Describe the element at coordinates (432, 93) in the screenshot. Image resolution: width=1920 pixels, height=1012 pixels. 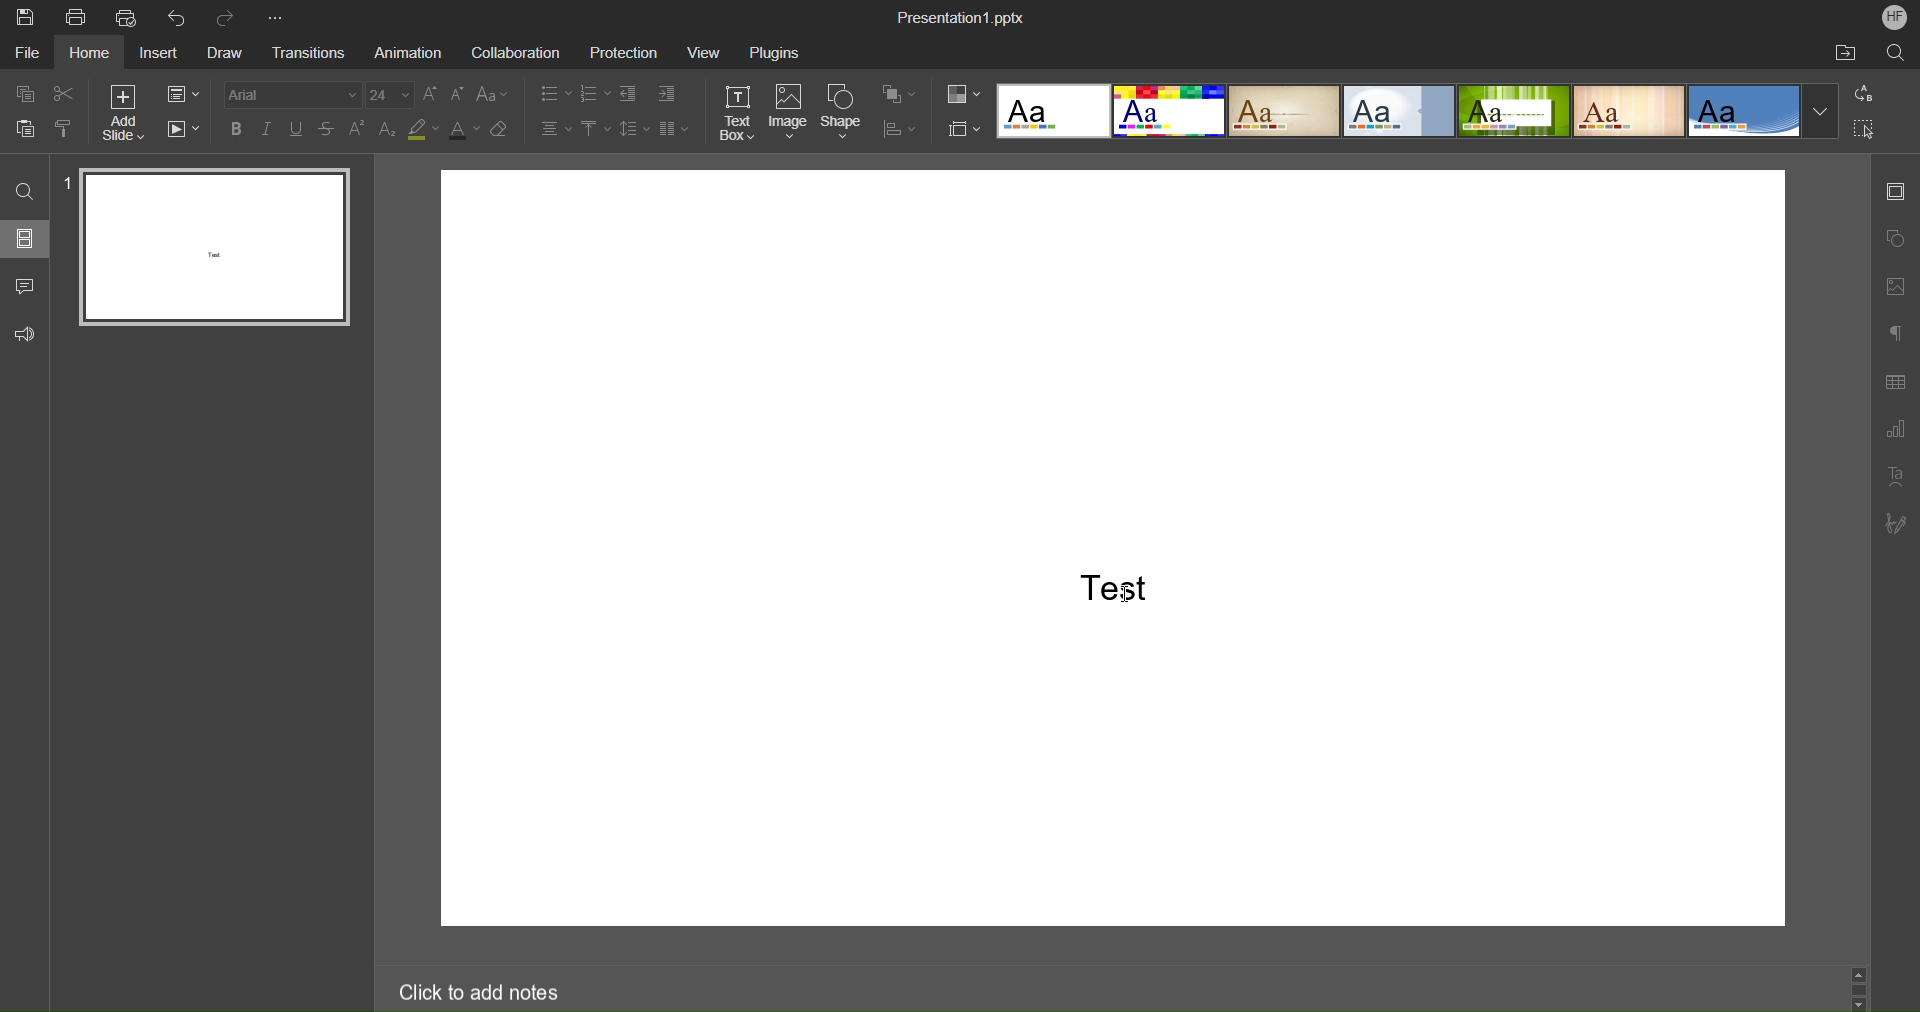
I see `Increase size` at that location.